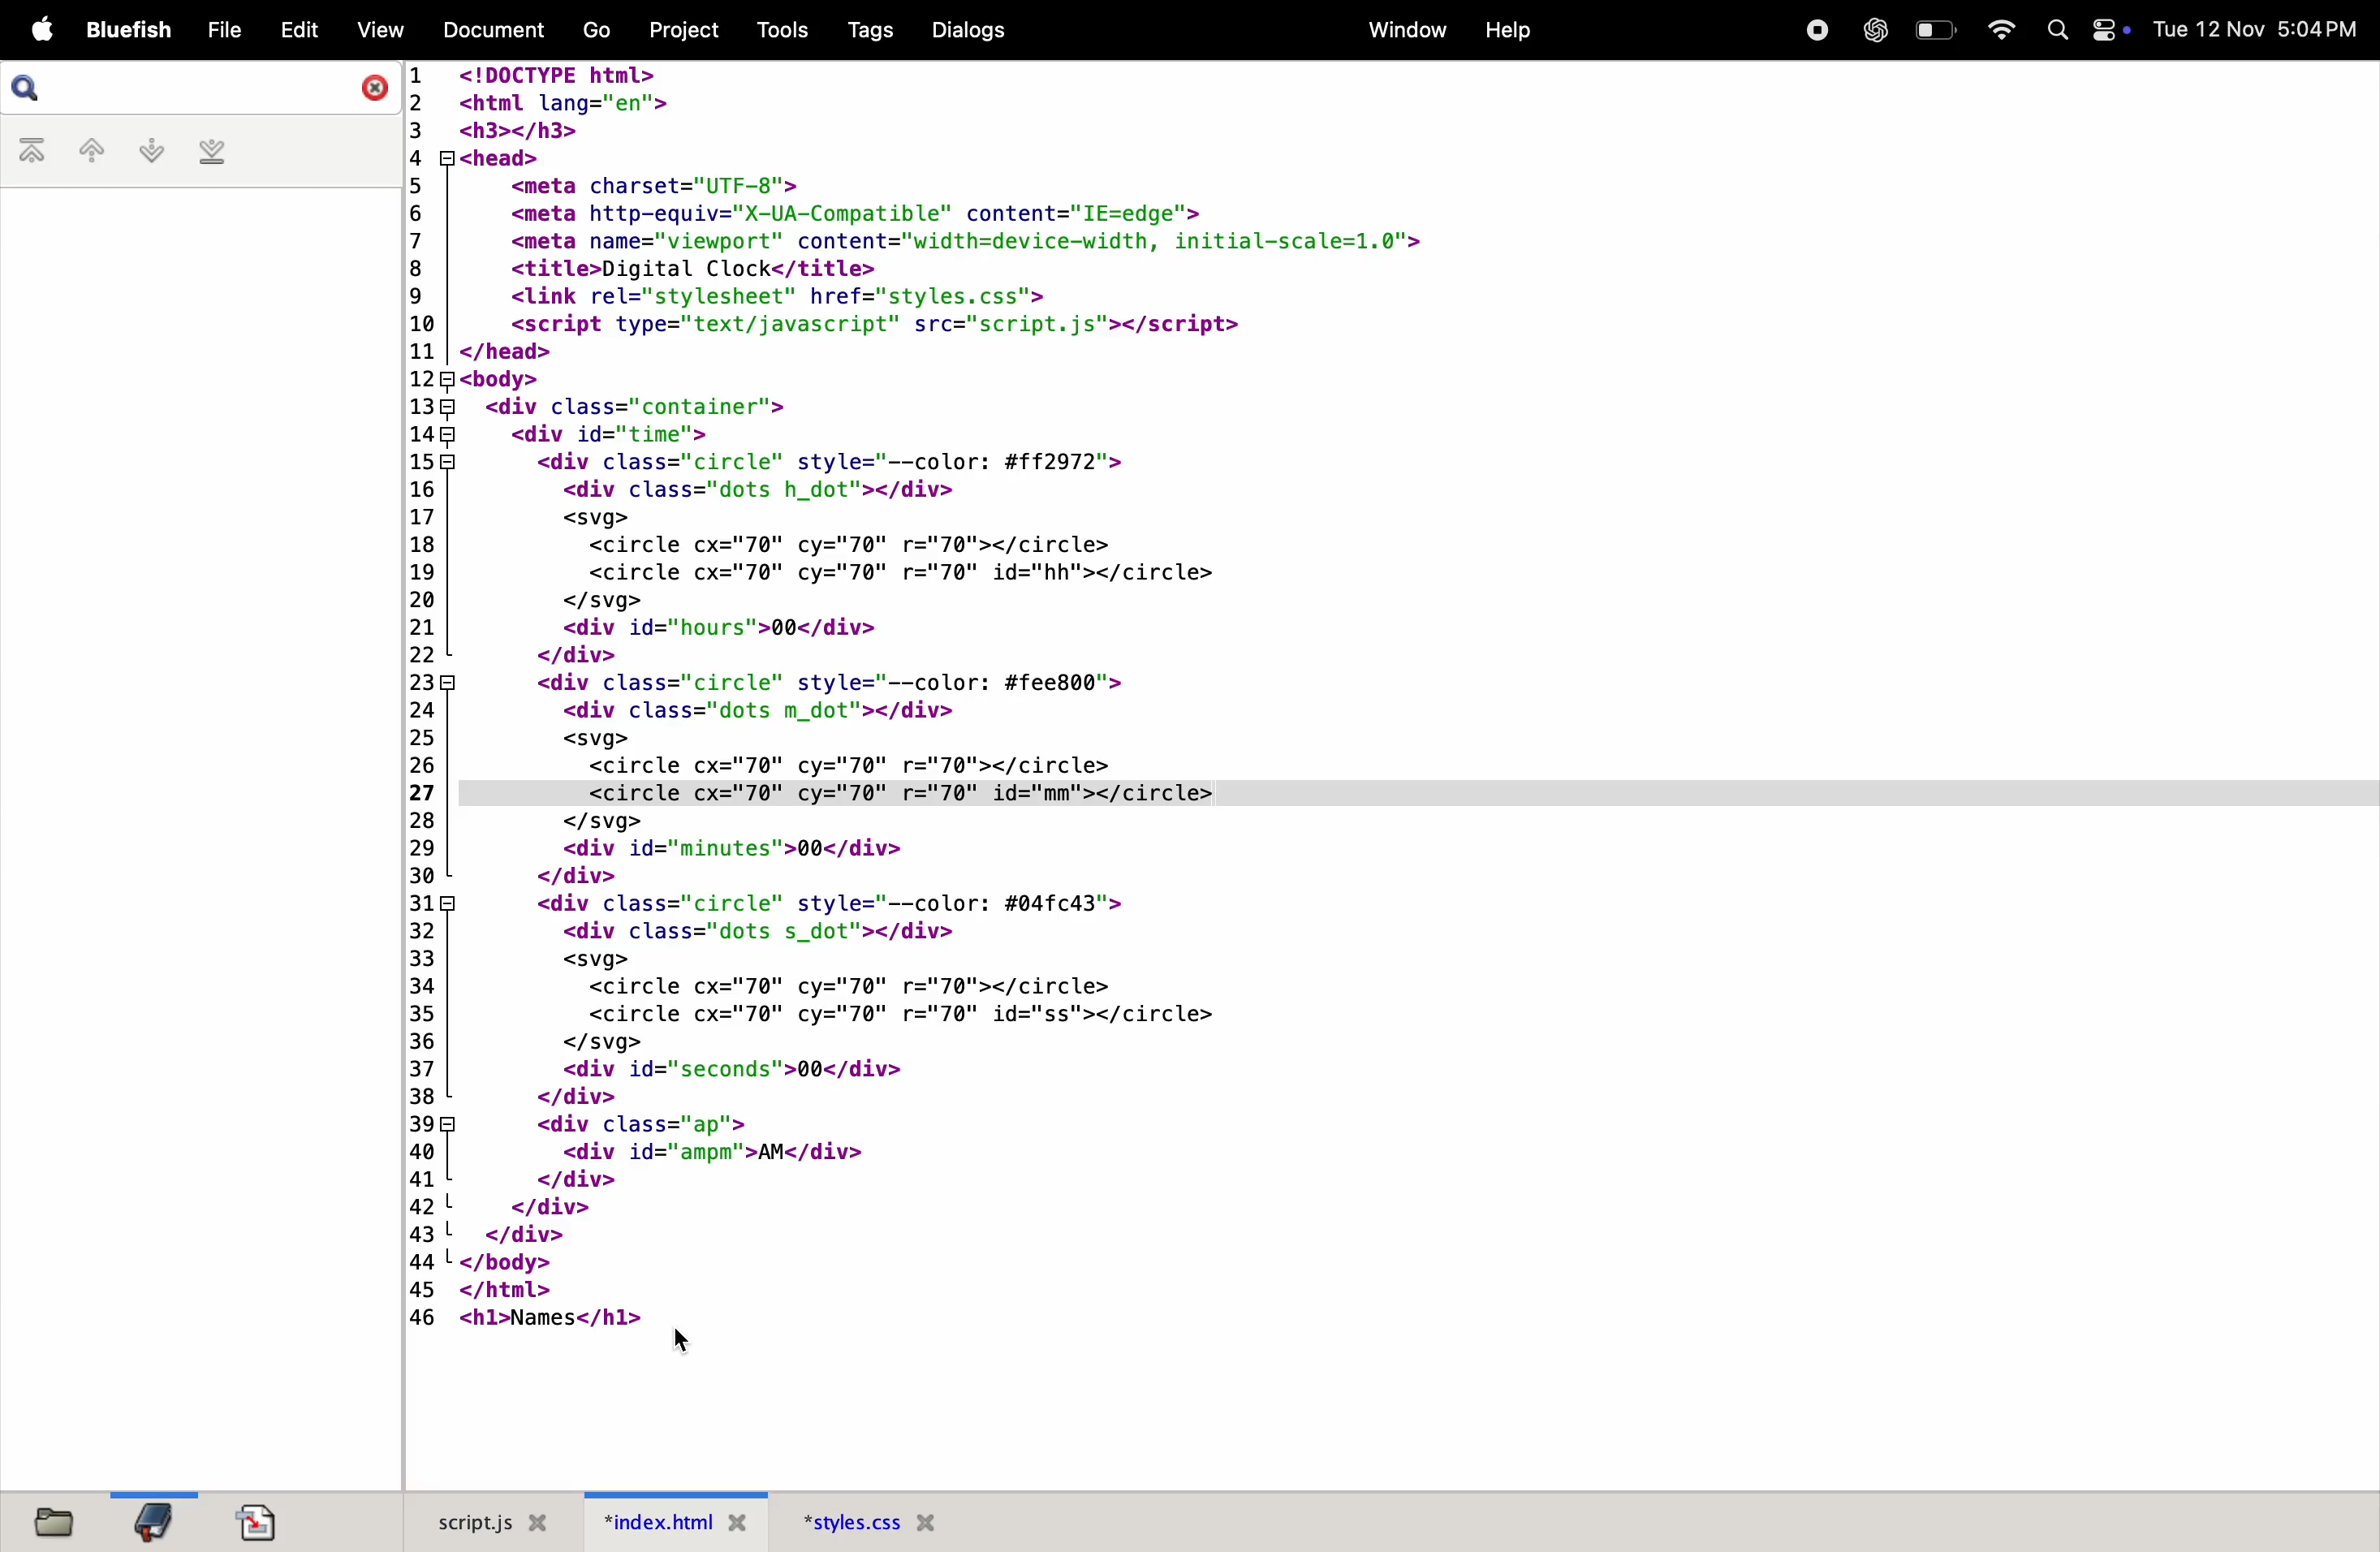 Image resolution: width=2380 pixels, height=1552 pixels. Describe the element at coordinates (295, 28) in the screenshot. I see `edit` at that location.